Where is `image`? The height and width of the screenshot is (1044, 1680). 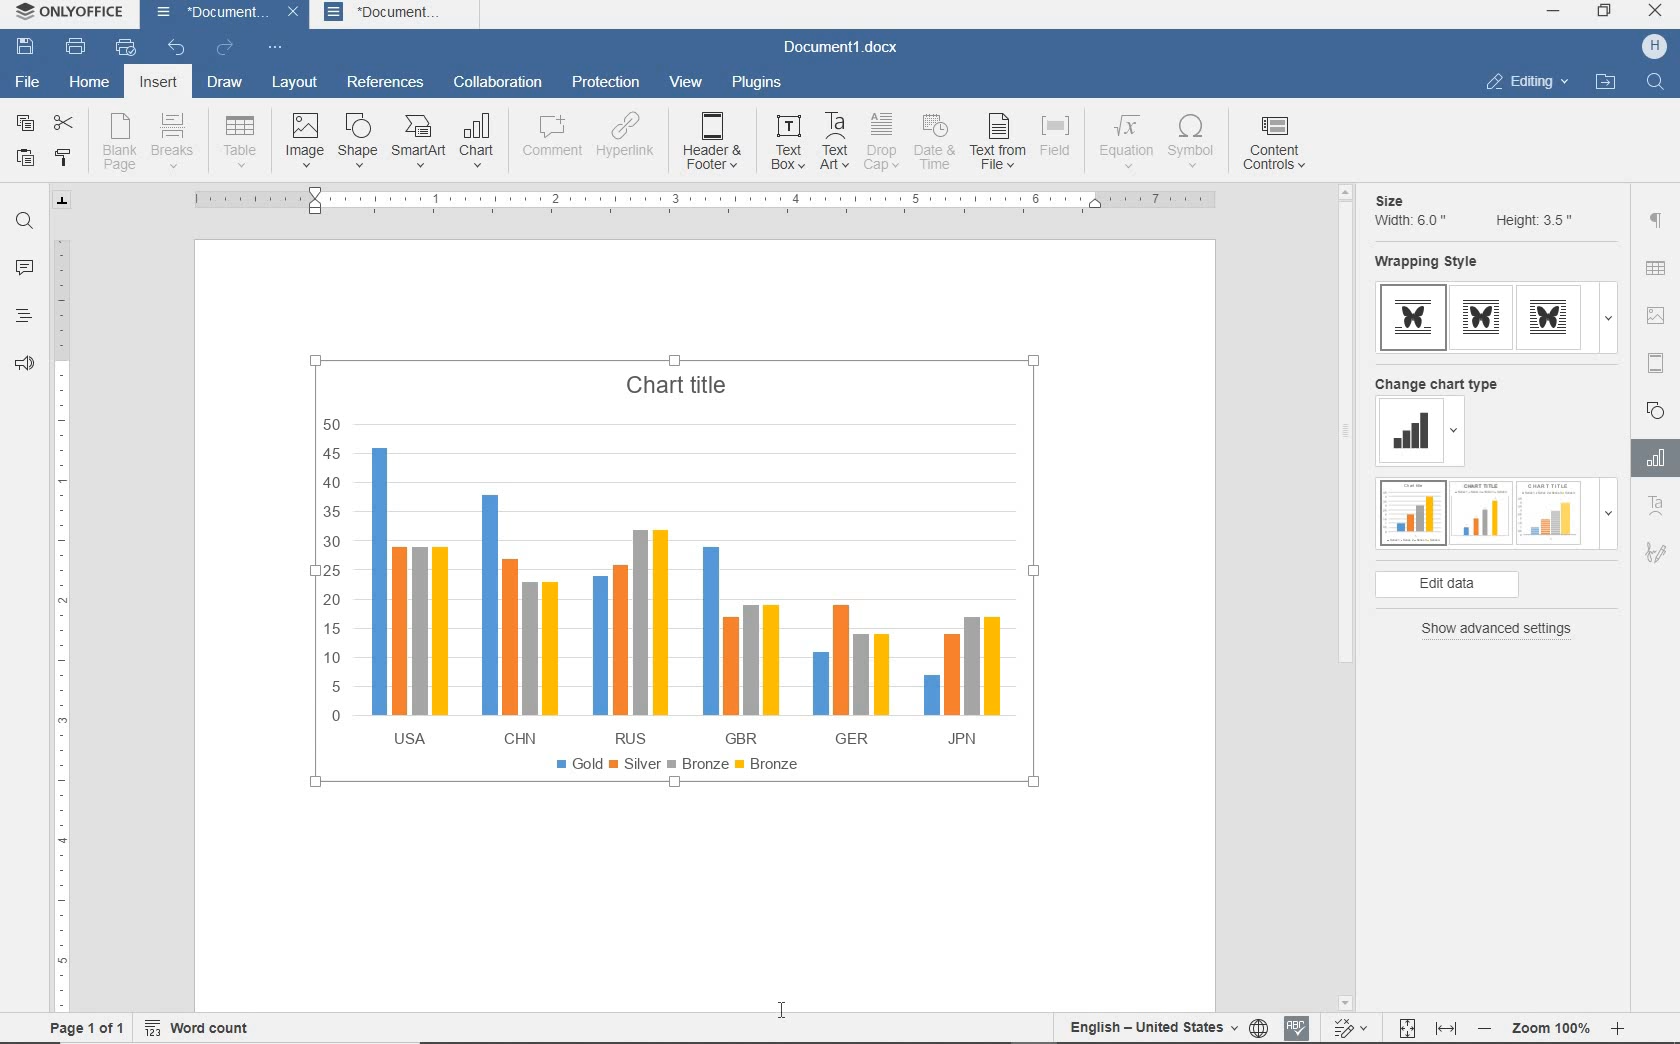 image is located at coordinates (1656, 315).